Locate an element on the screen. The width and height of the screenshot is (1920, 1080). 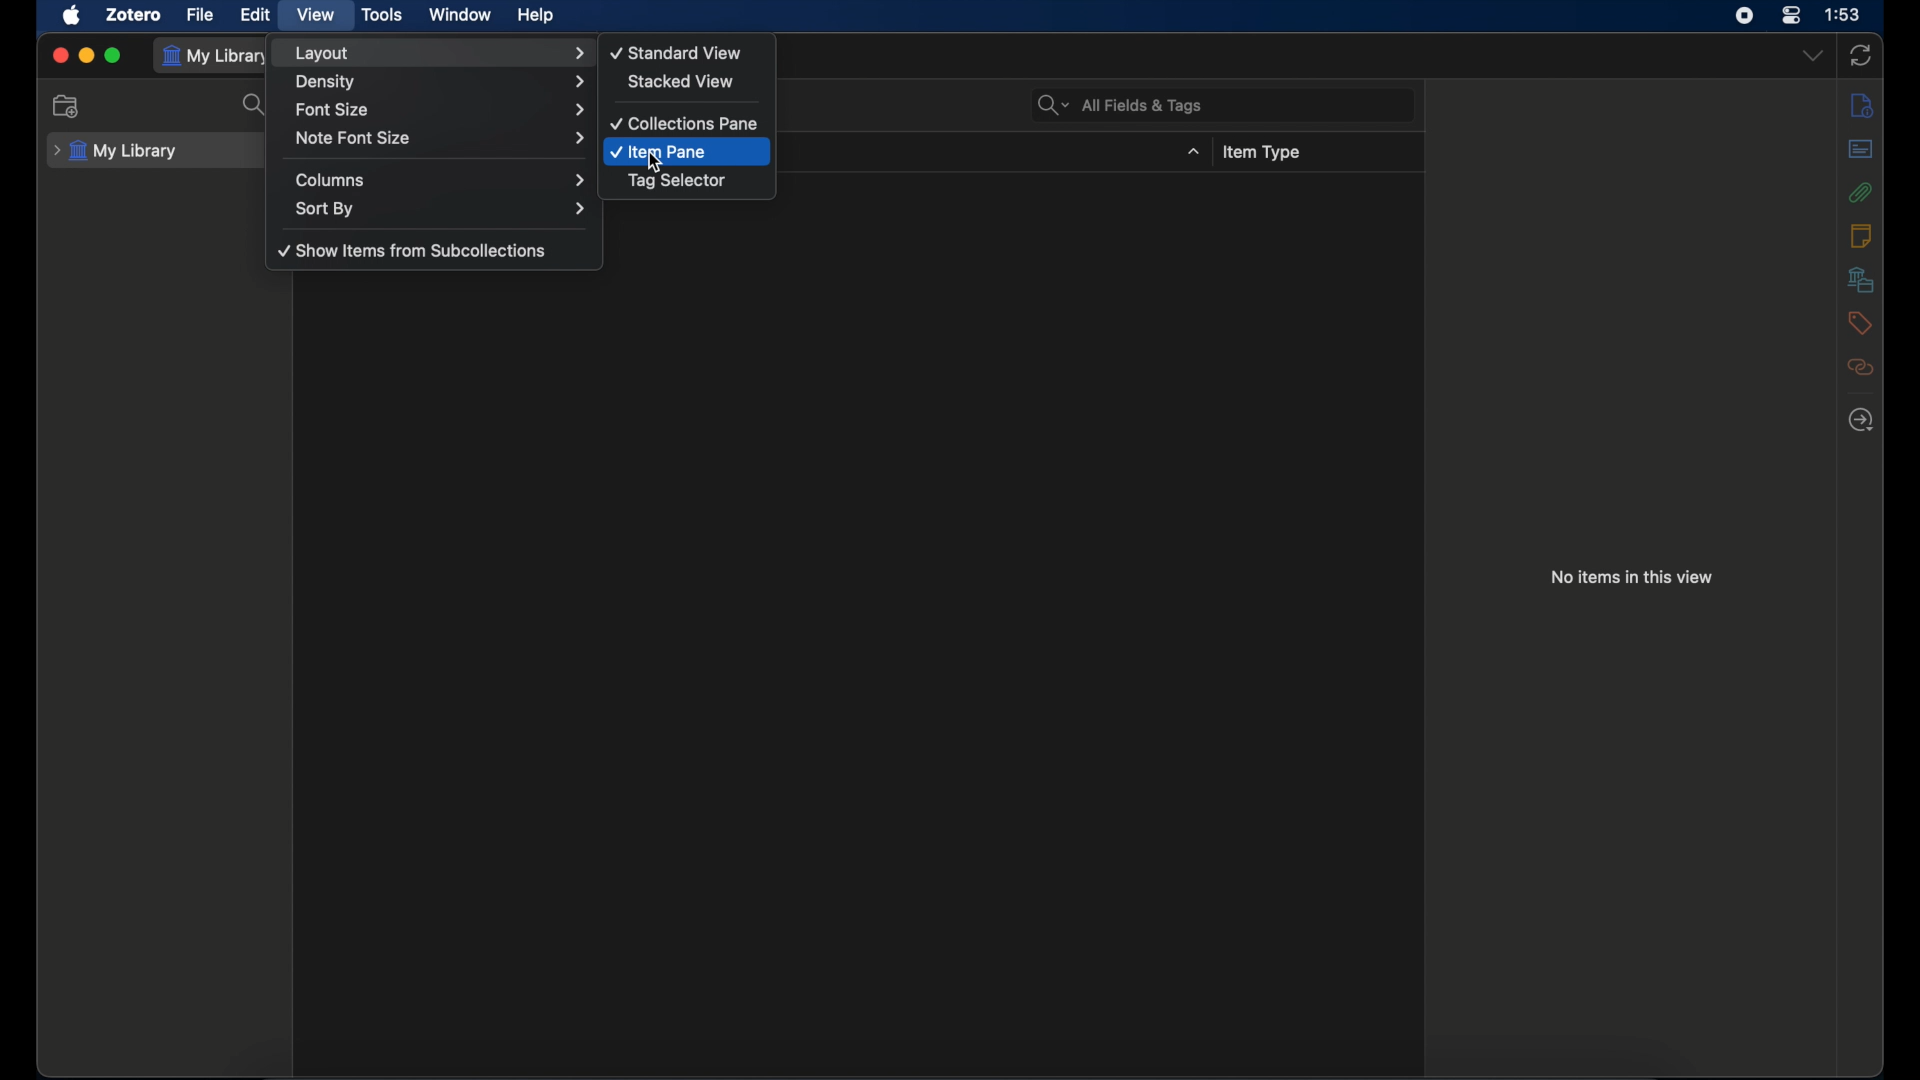
screen recorder is located at coordinates (1744, 15).